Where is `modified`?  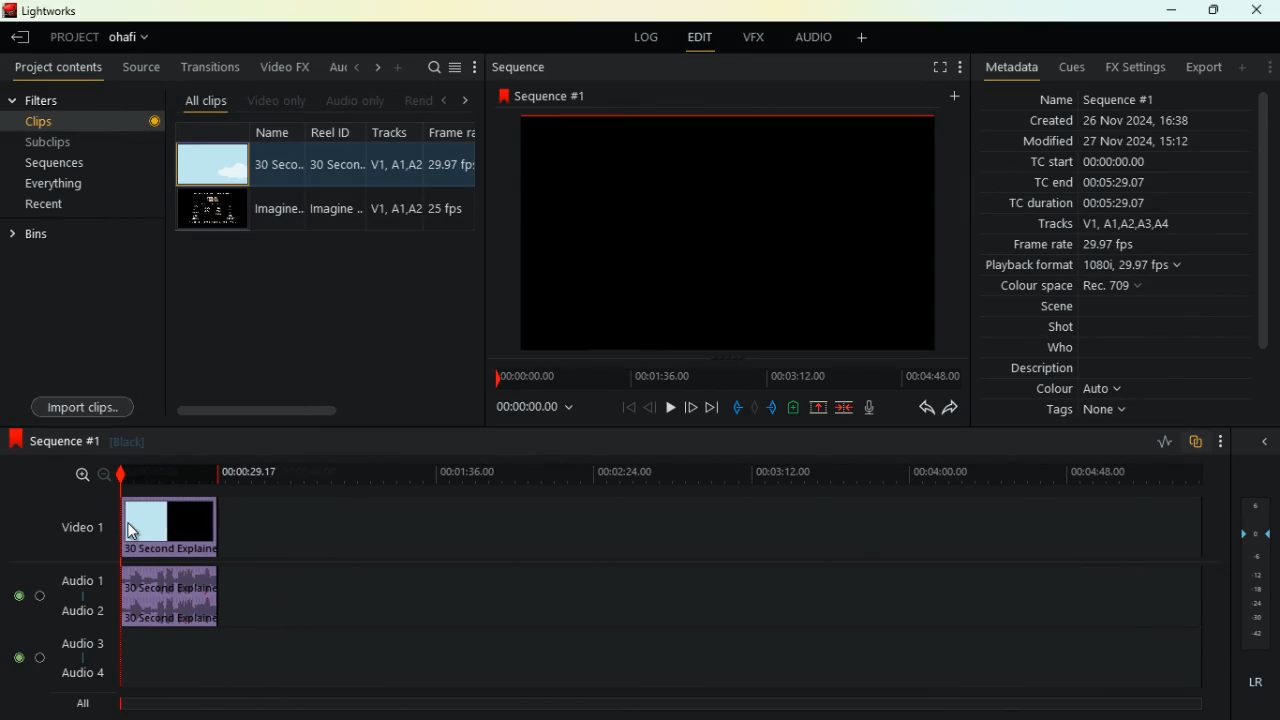
modified is located at coordinates (1102, 142).